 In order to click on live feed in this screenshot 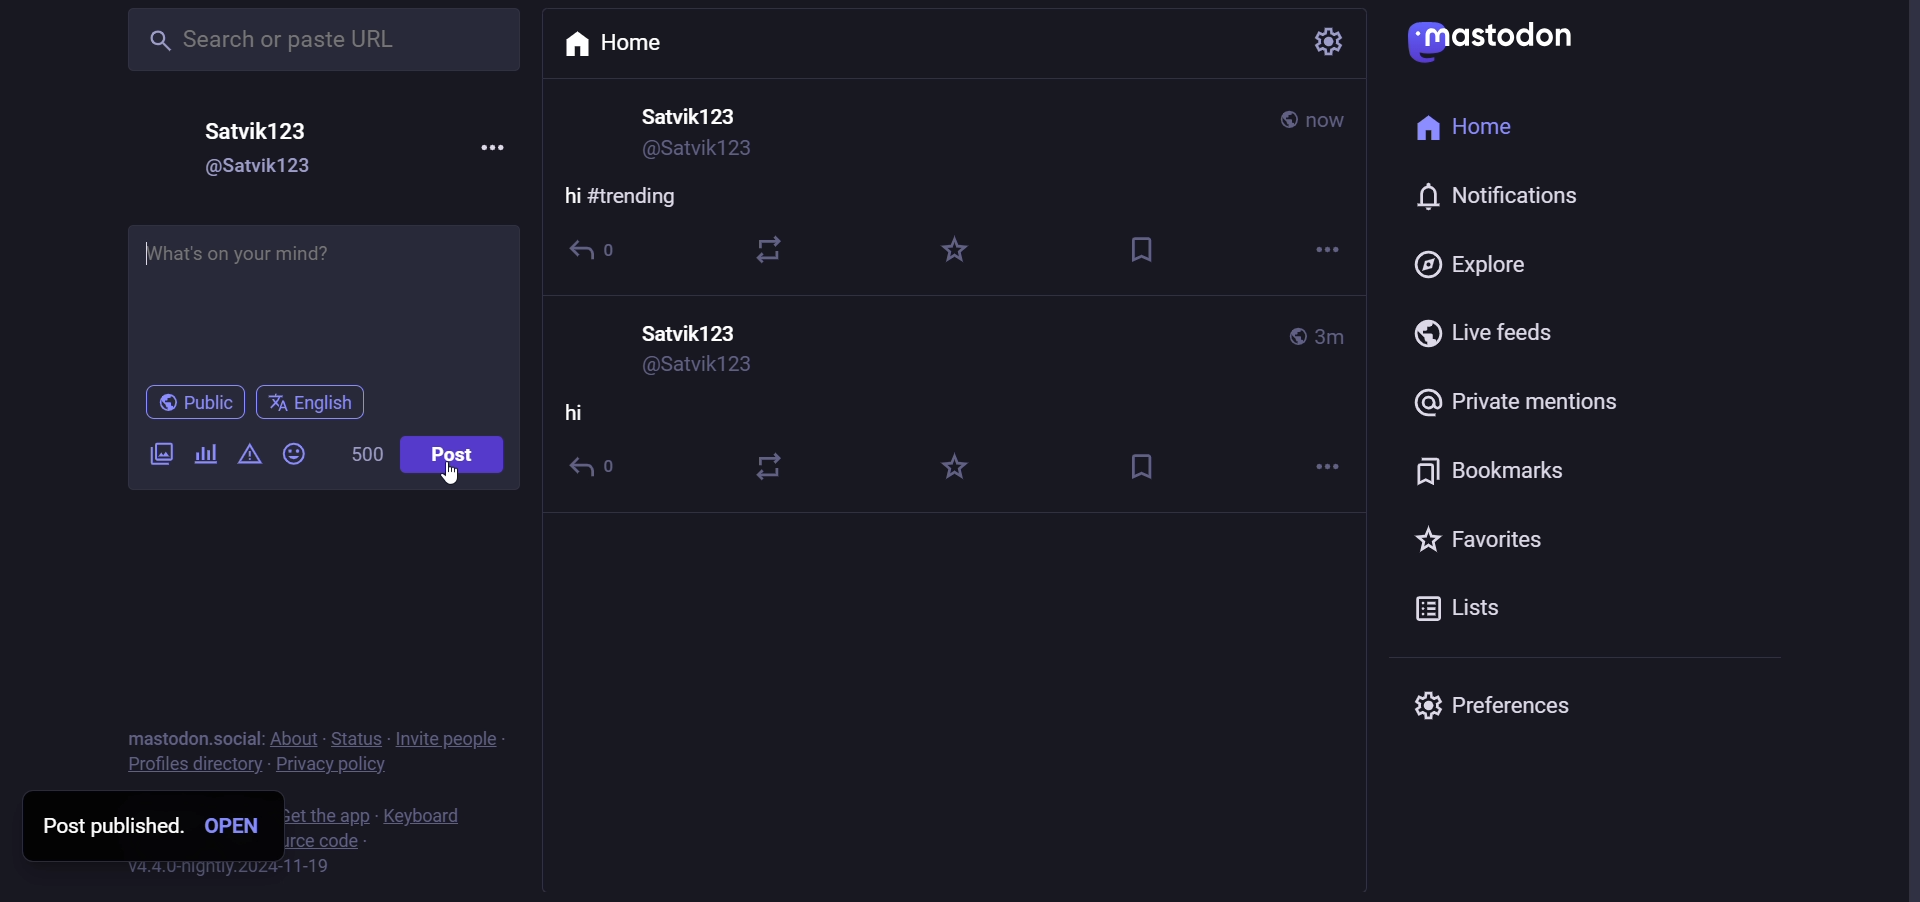, I will do `click(1484, 335)`.